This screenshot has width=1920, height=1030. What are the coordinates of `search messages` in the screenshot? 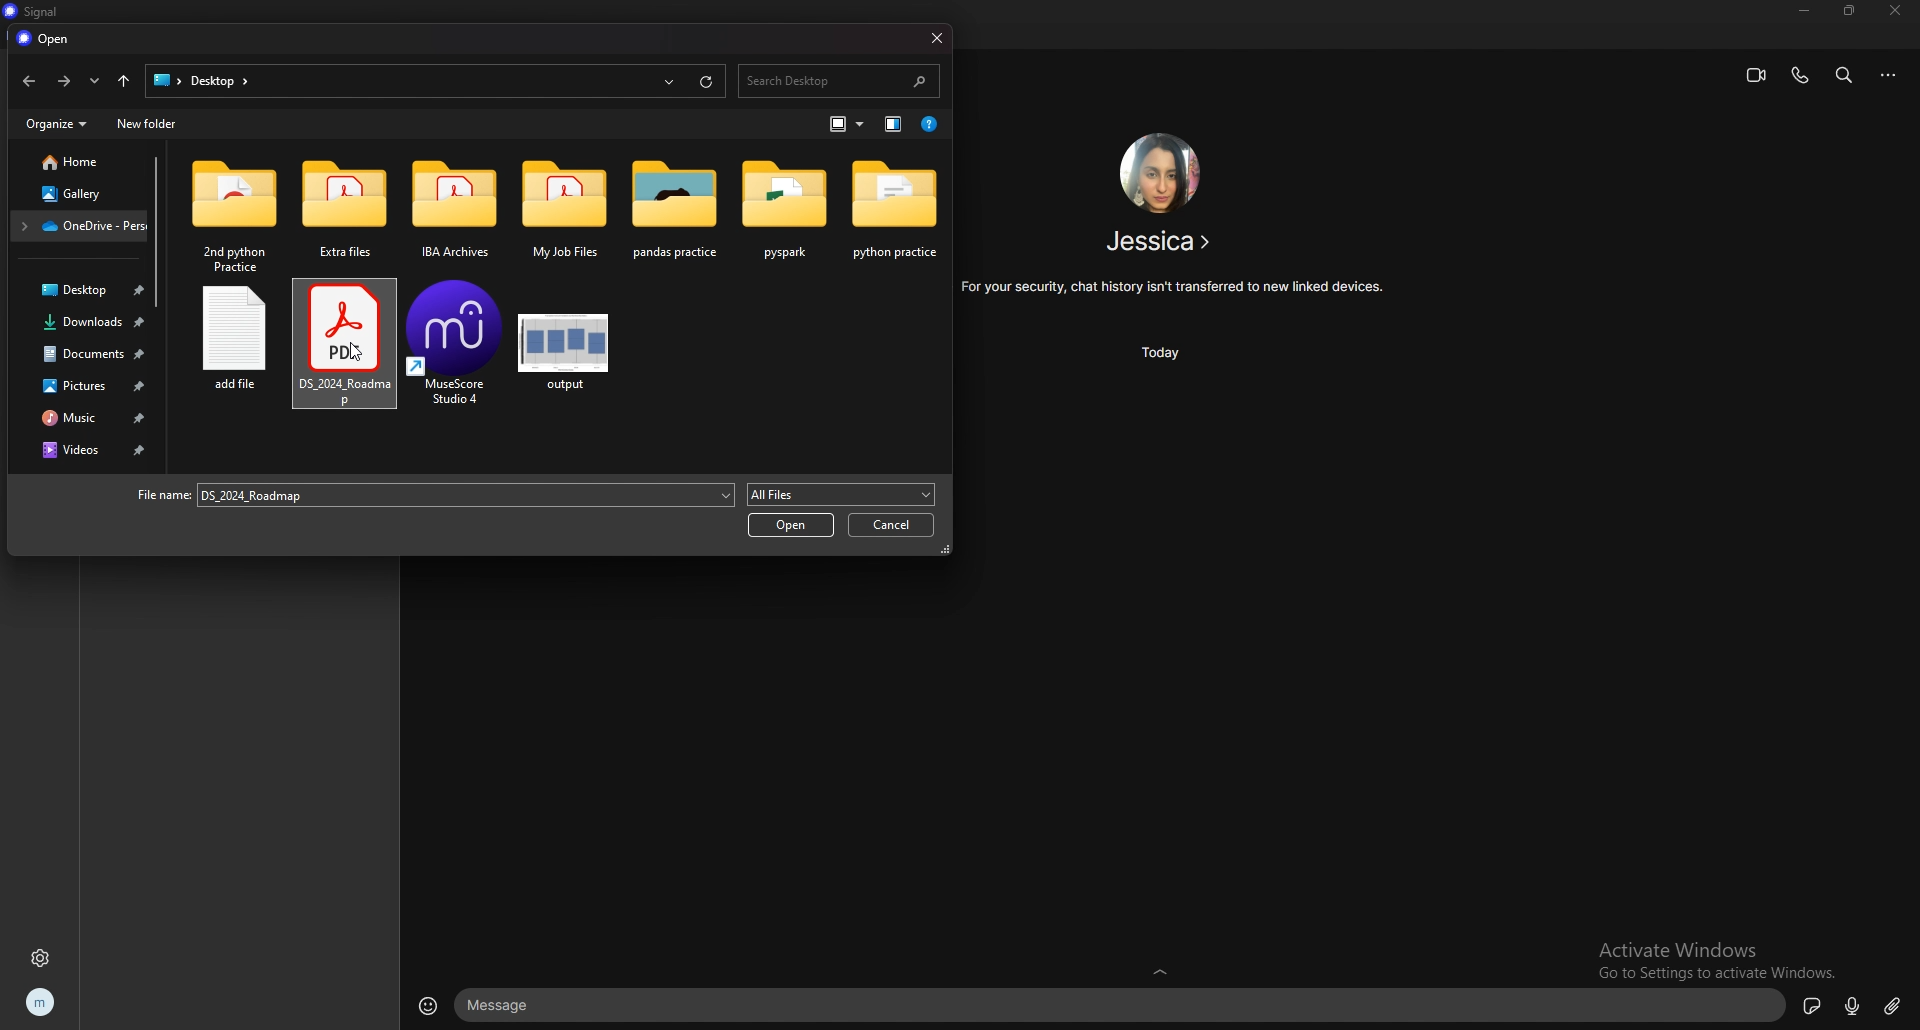 It's located at (1844, 74).